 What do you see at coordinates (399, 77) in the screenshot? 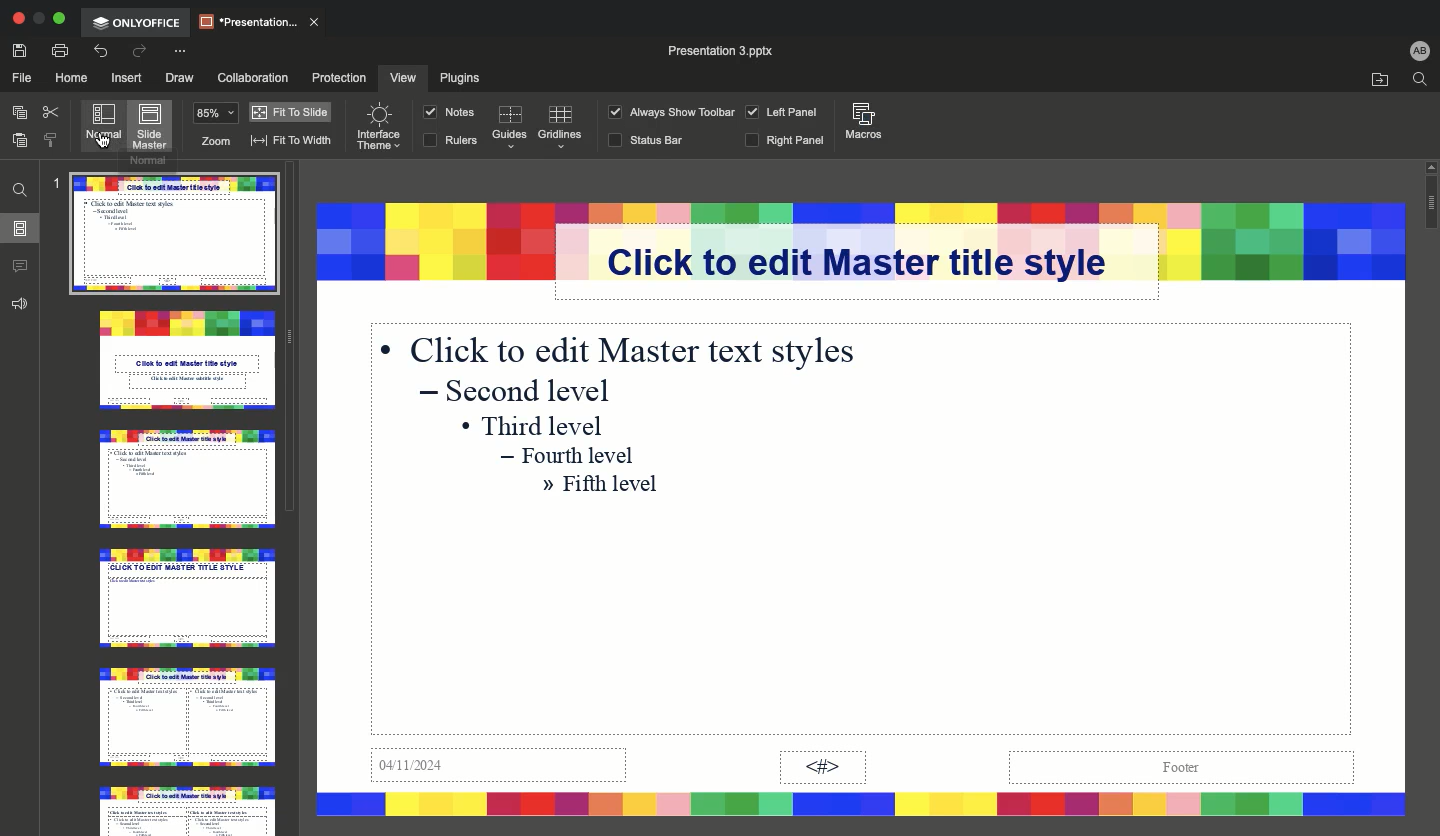
I see `View` at bounding box center [399, 77].